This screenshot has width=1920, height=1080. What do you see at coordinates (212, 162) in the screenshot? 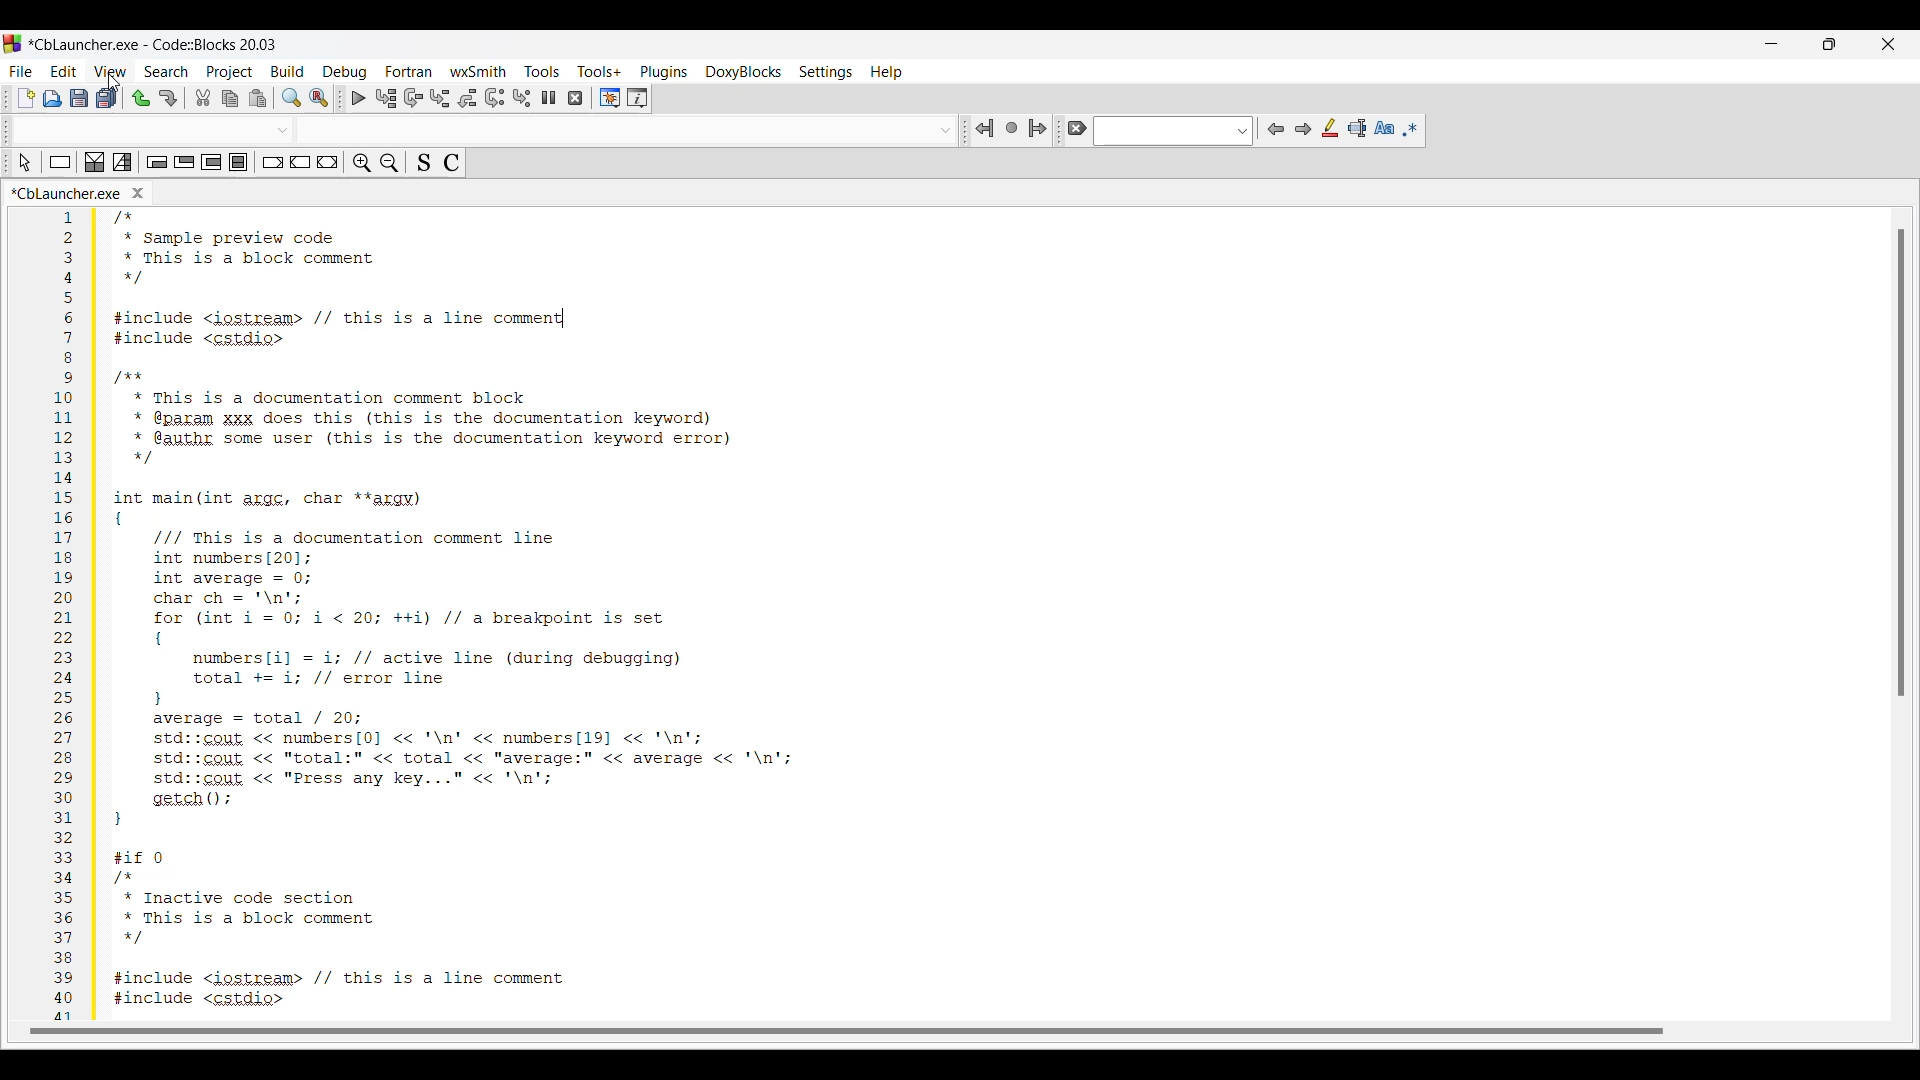
I see `Counting loop` at bounding box center [212, 162].